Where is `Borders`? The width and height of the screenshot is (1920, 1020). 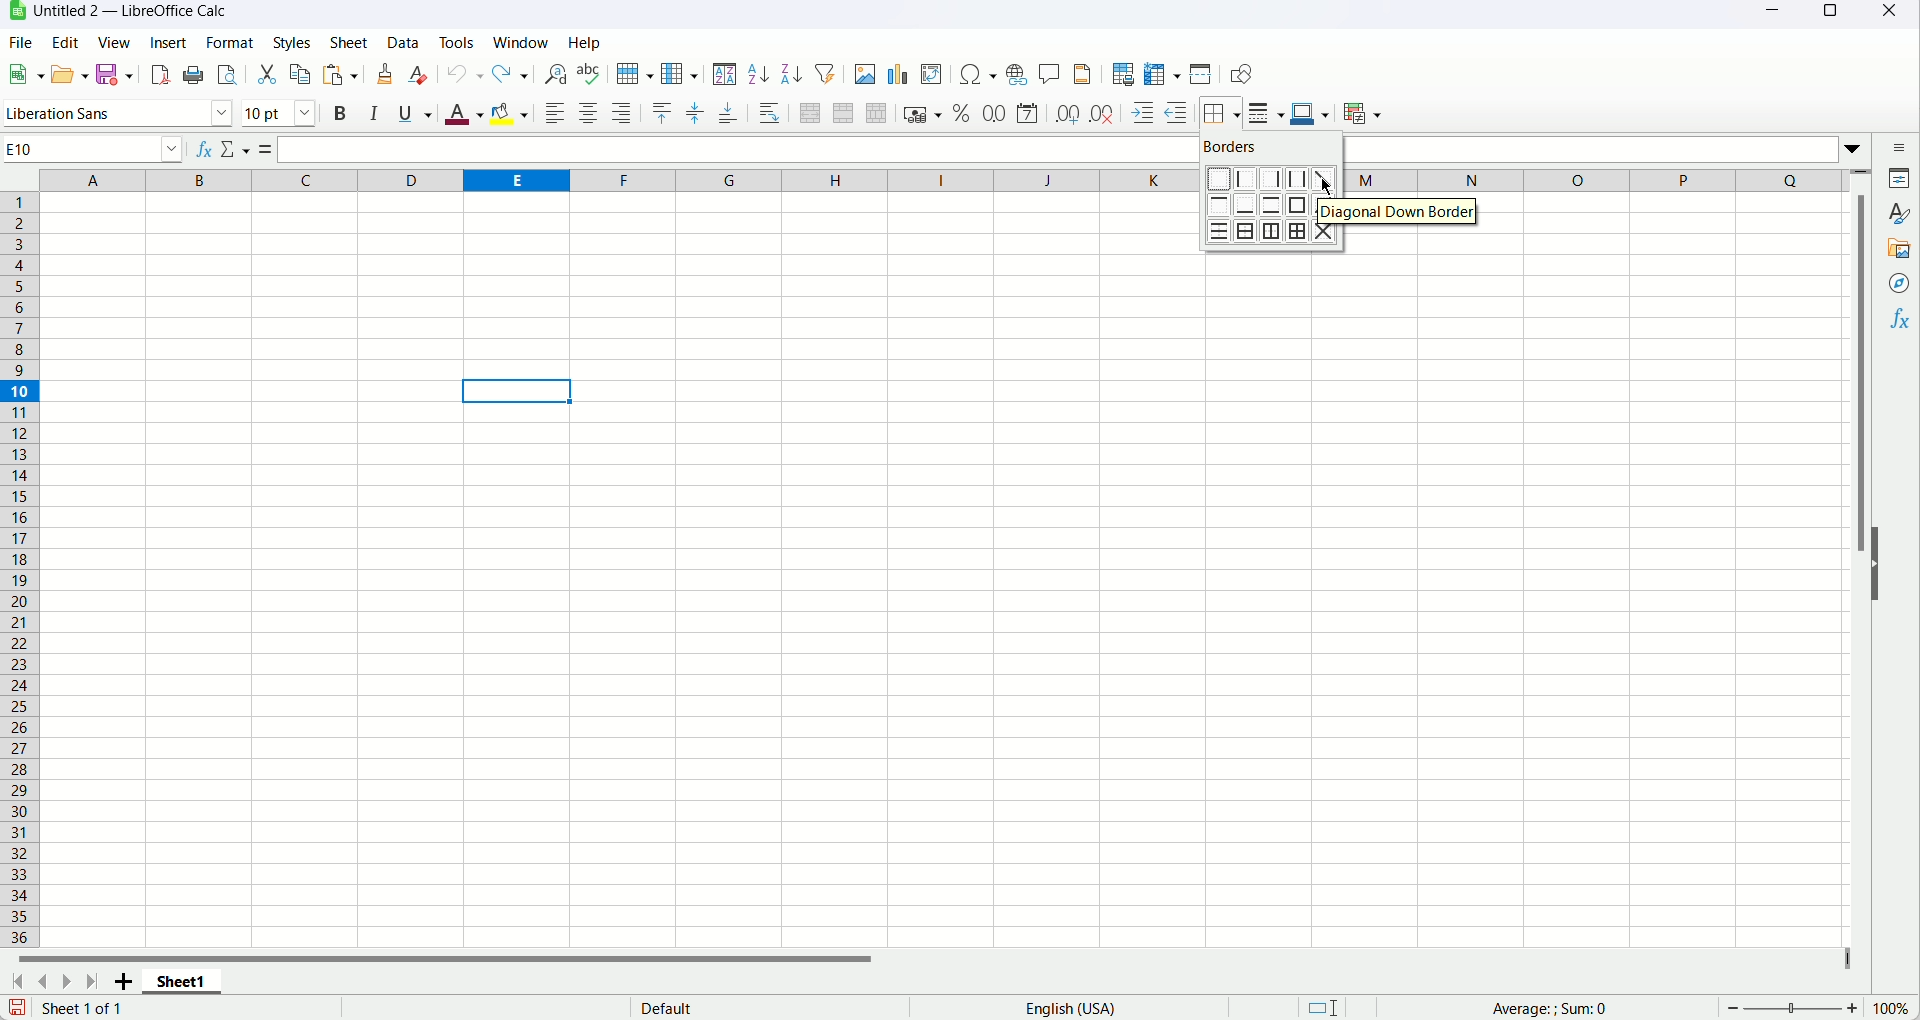
Borders is located at coordinates (1236, 146).